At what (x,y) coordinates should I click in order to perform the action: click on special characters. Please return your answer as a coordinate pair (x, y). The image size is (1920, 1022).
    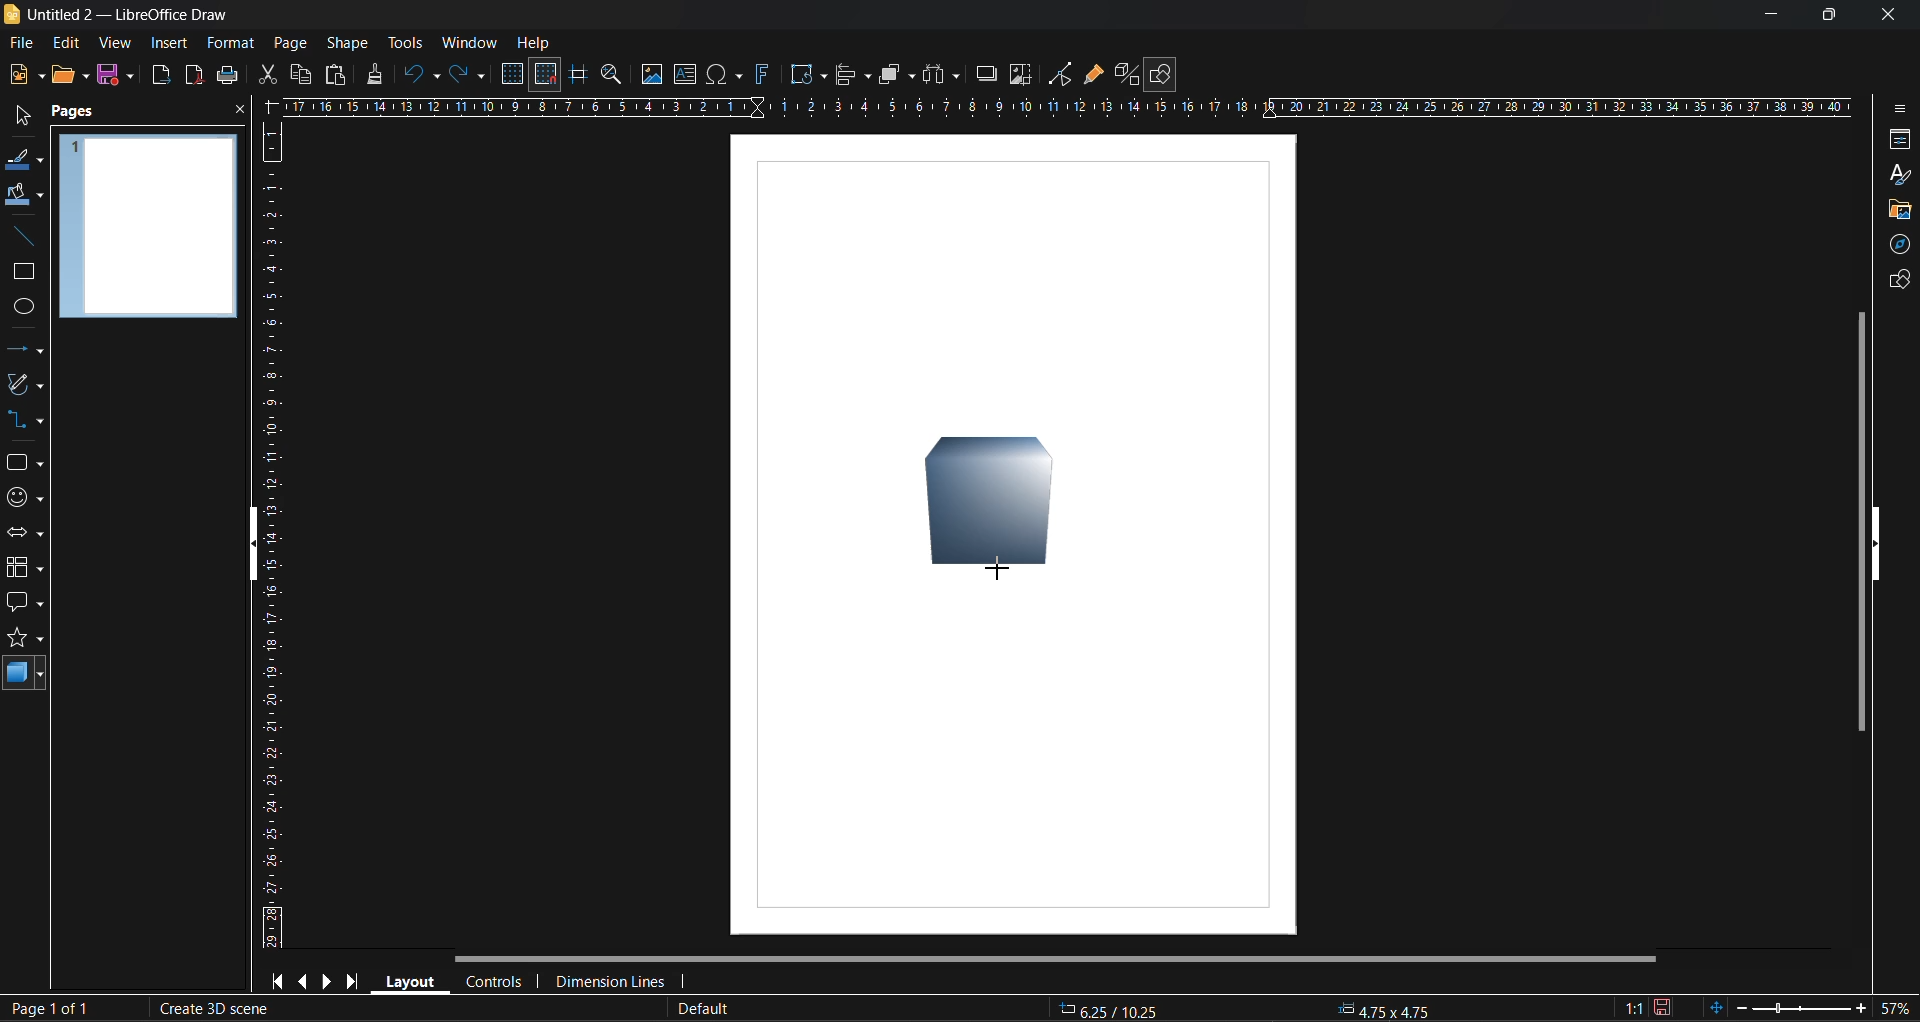
    Looking at the image, I should click on (729, 75).